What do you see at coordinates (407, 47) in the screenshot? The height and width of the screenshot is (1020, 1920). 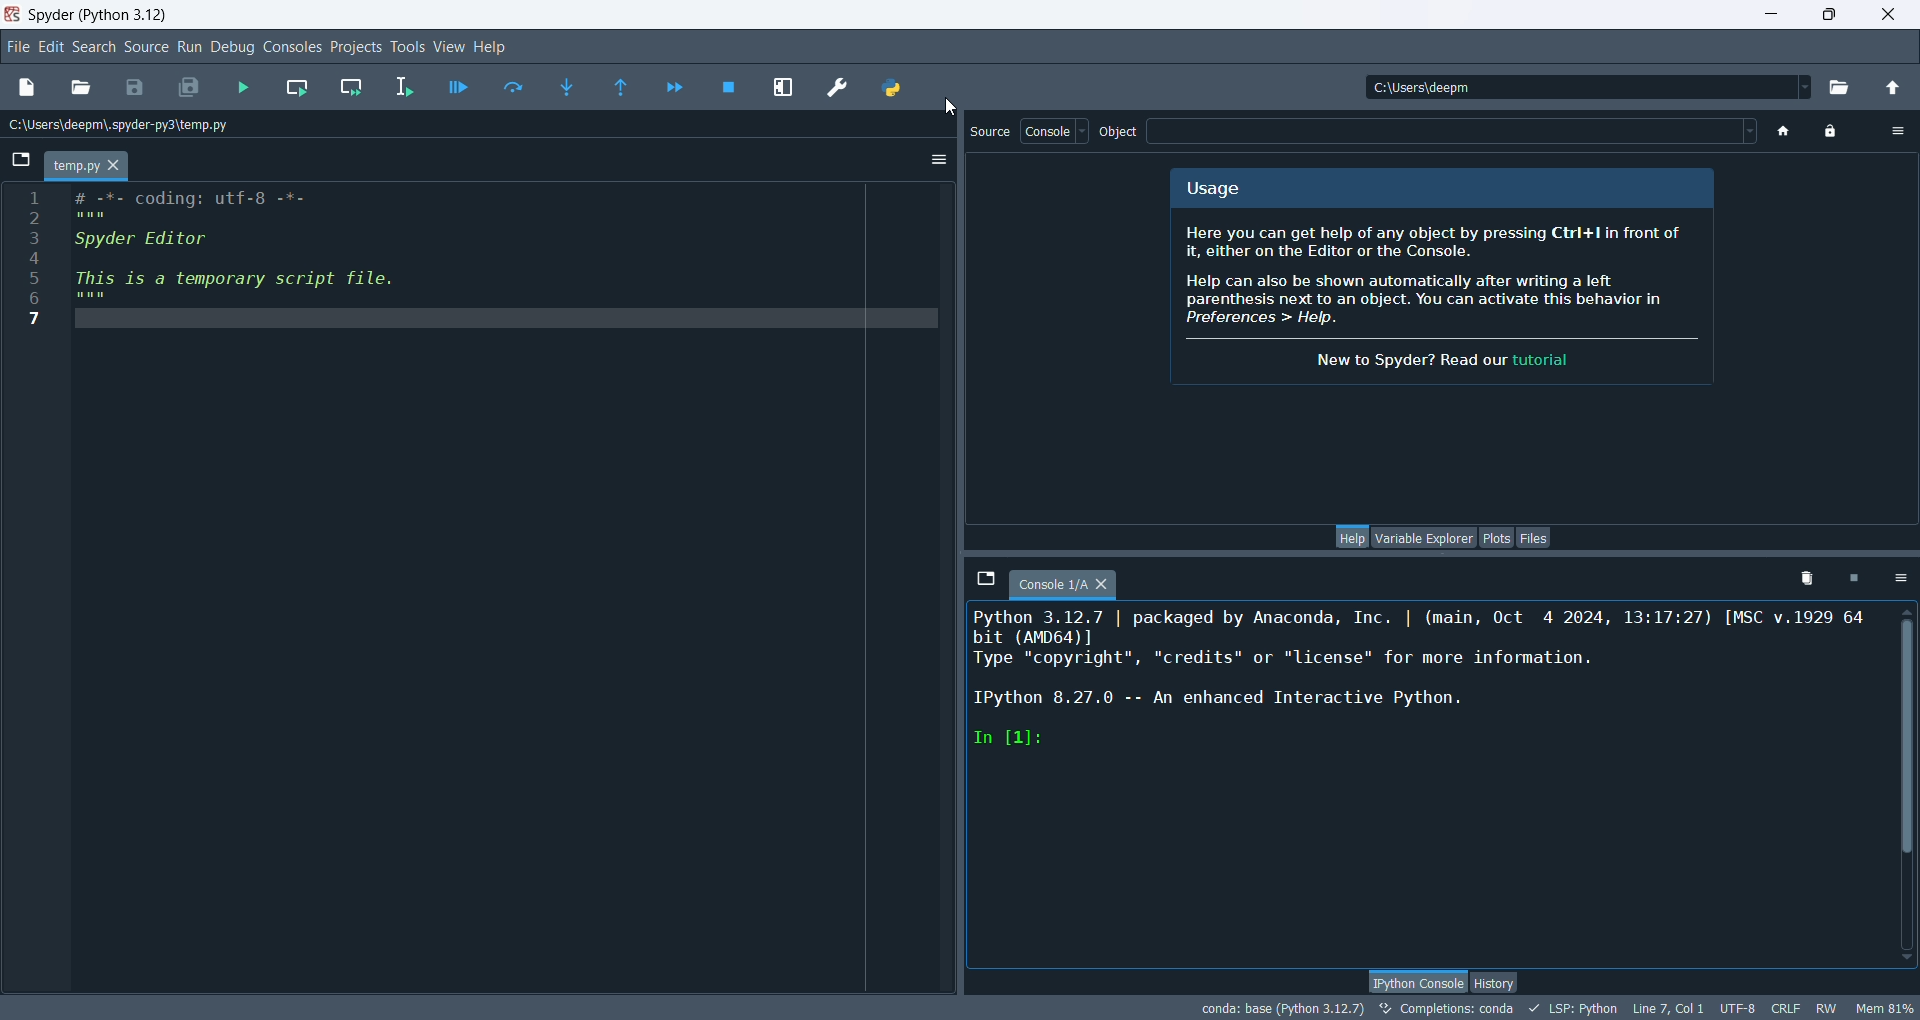 I see `tools` at bounding box center [407, 47].